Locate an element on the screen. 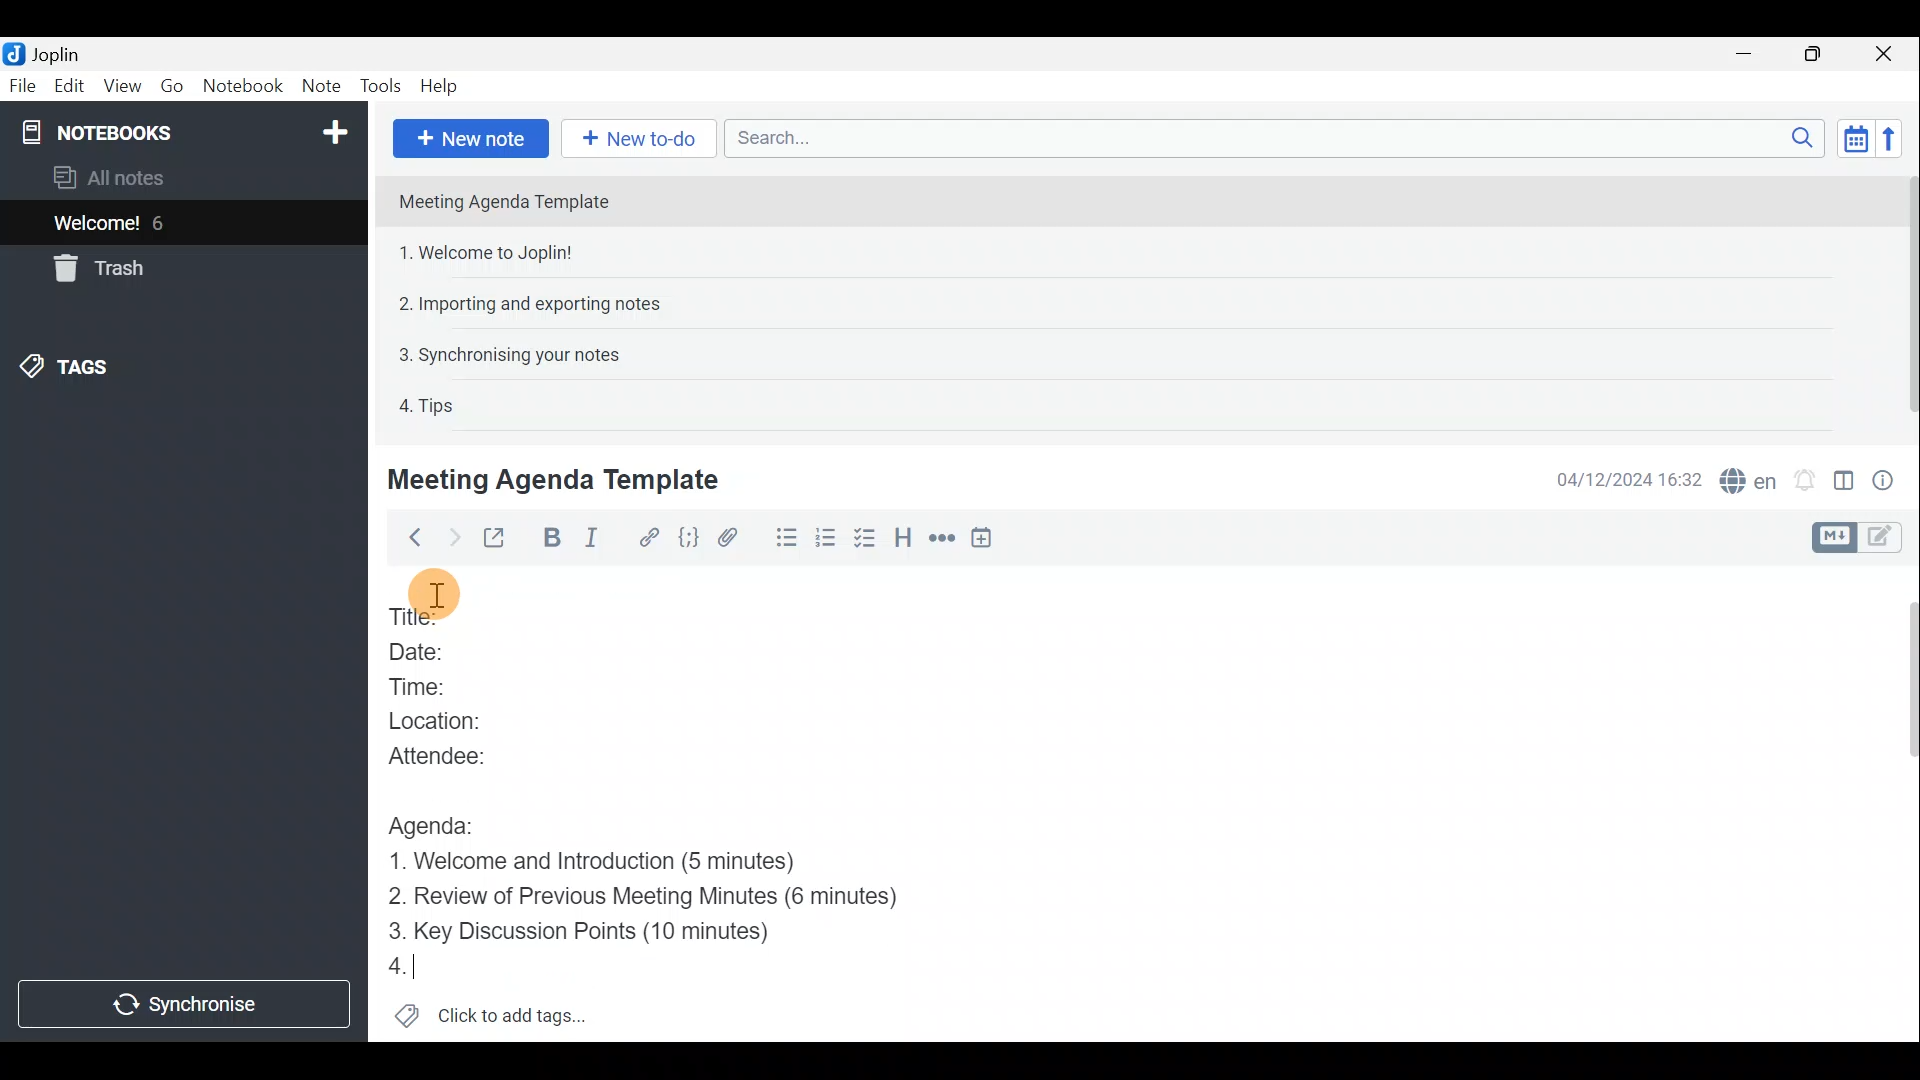  Italic is located at coordinates (602, 538).